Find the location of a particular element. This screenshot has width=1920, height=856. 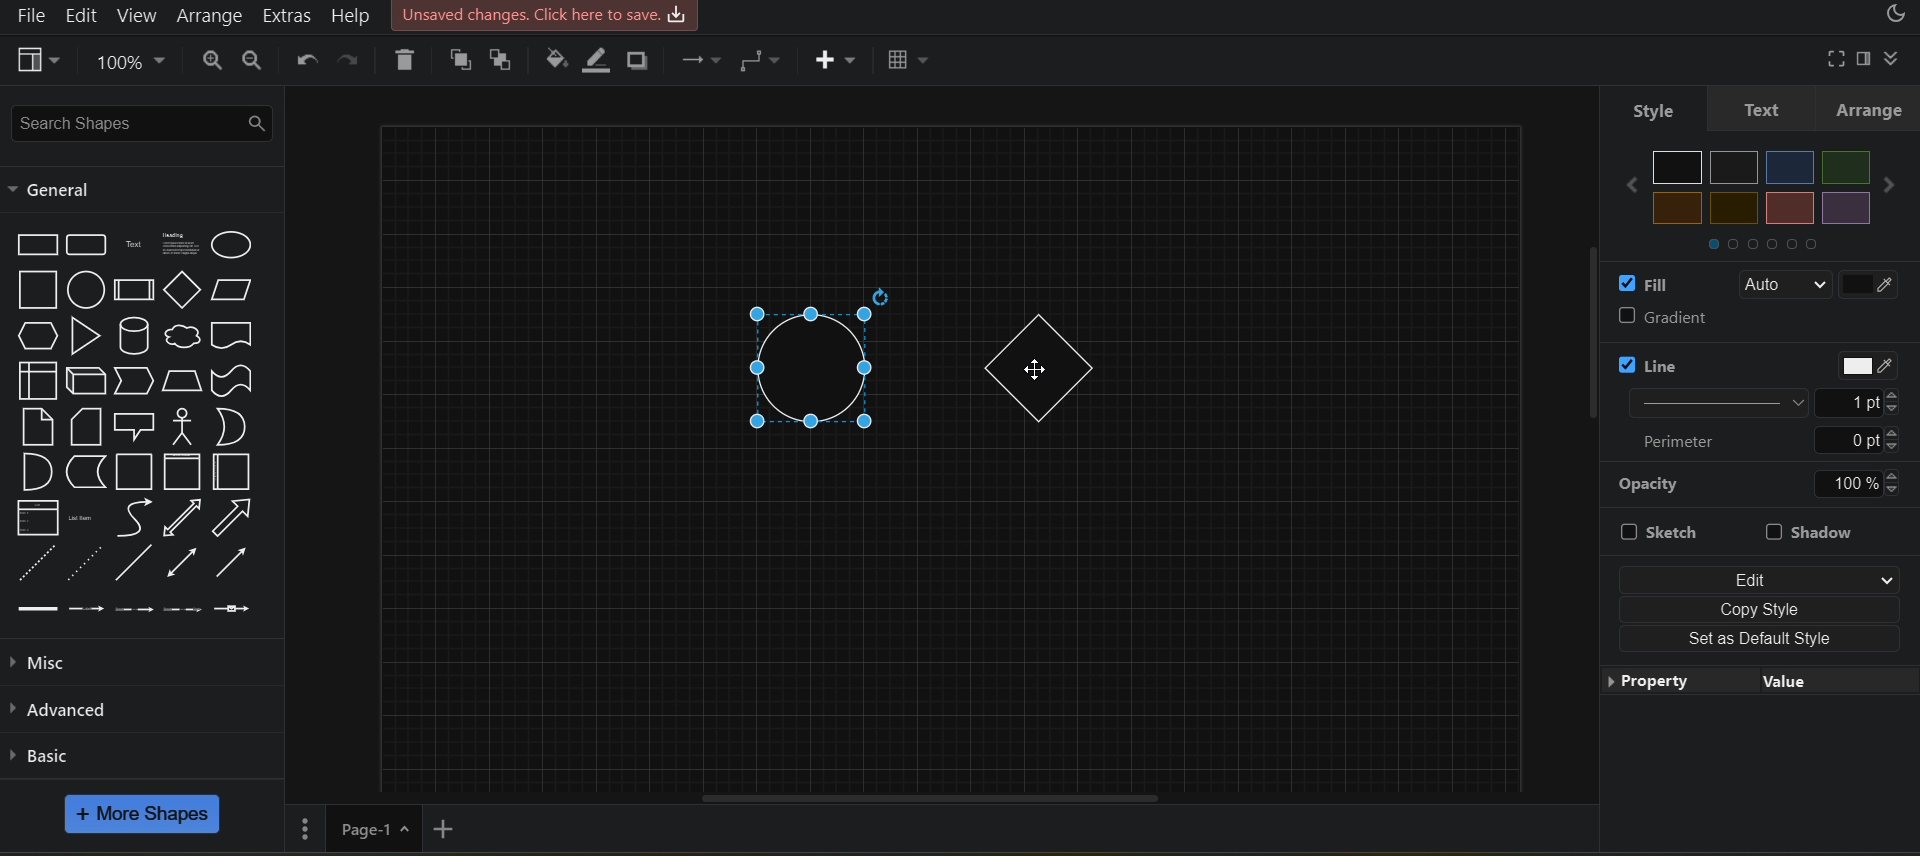

add new page is located at coordinates (450, 831).